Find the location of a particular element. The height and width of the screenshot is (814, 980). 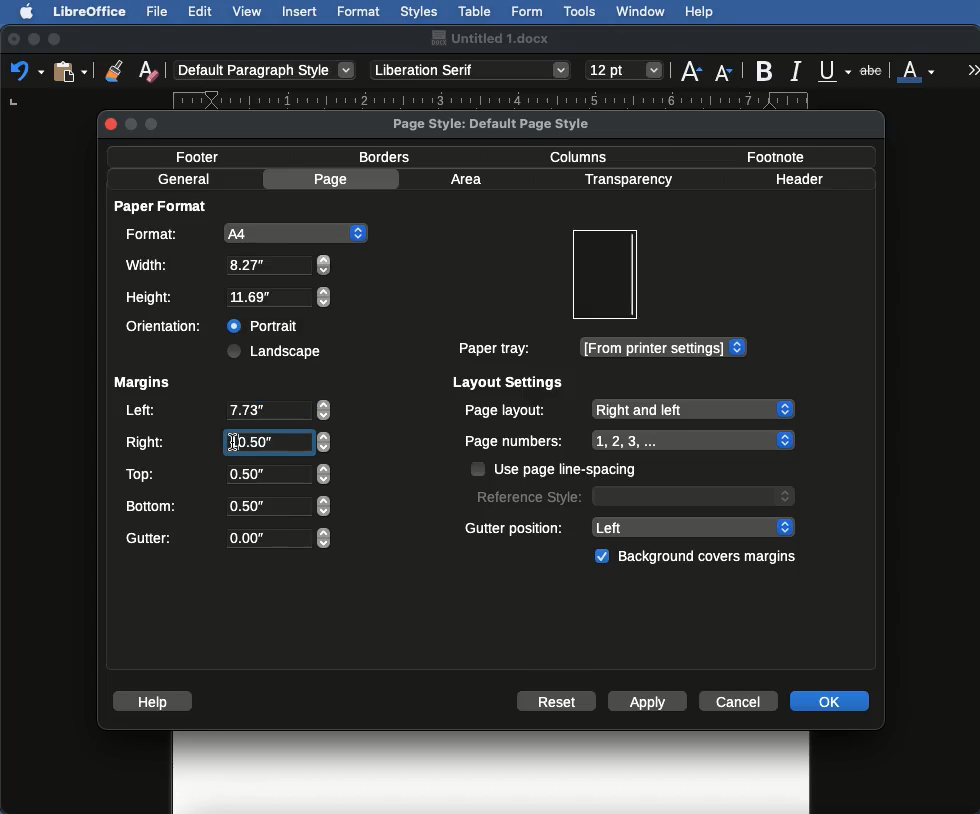

Page style is located at coordinates (508, 123).